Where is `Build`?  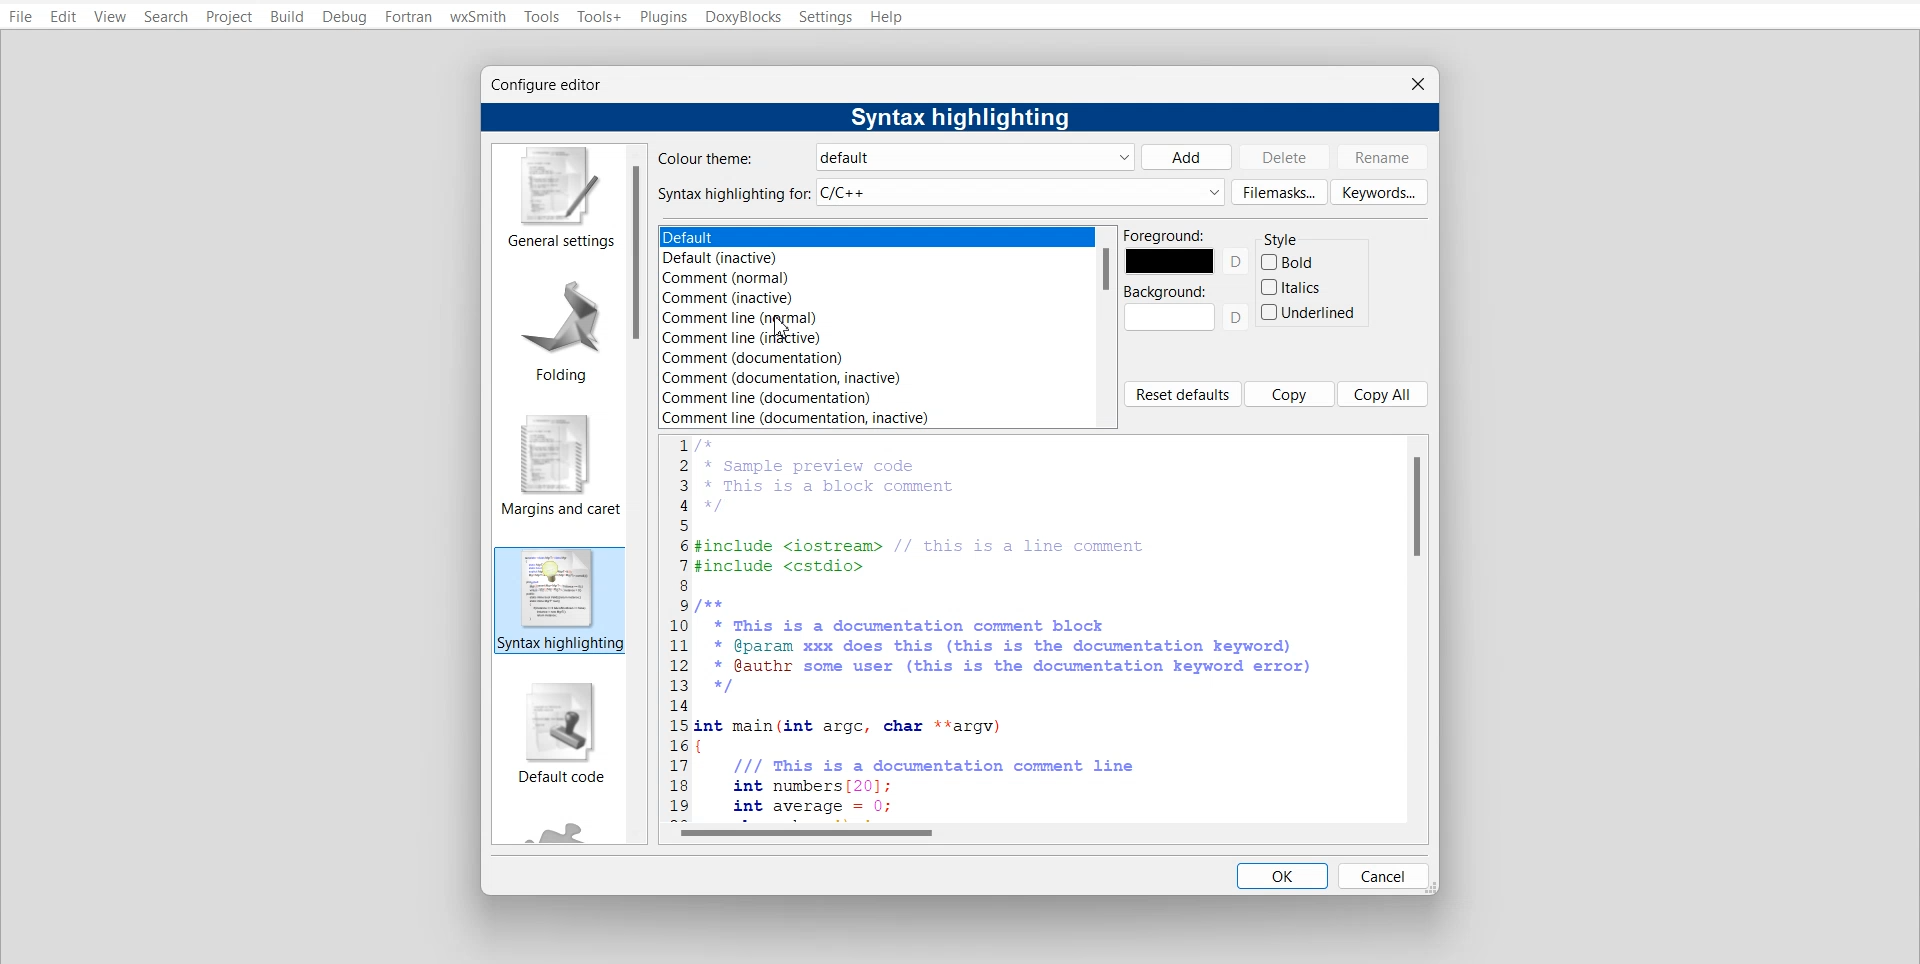 Build is located at coordinates (287, 16).